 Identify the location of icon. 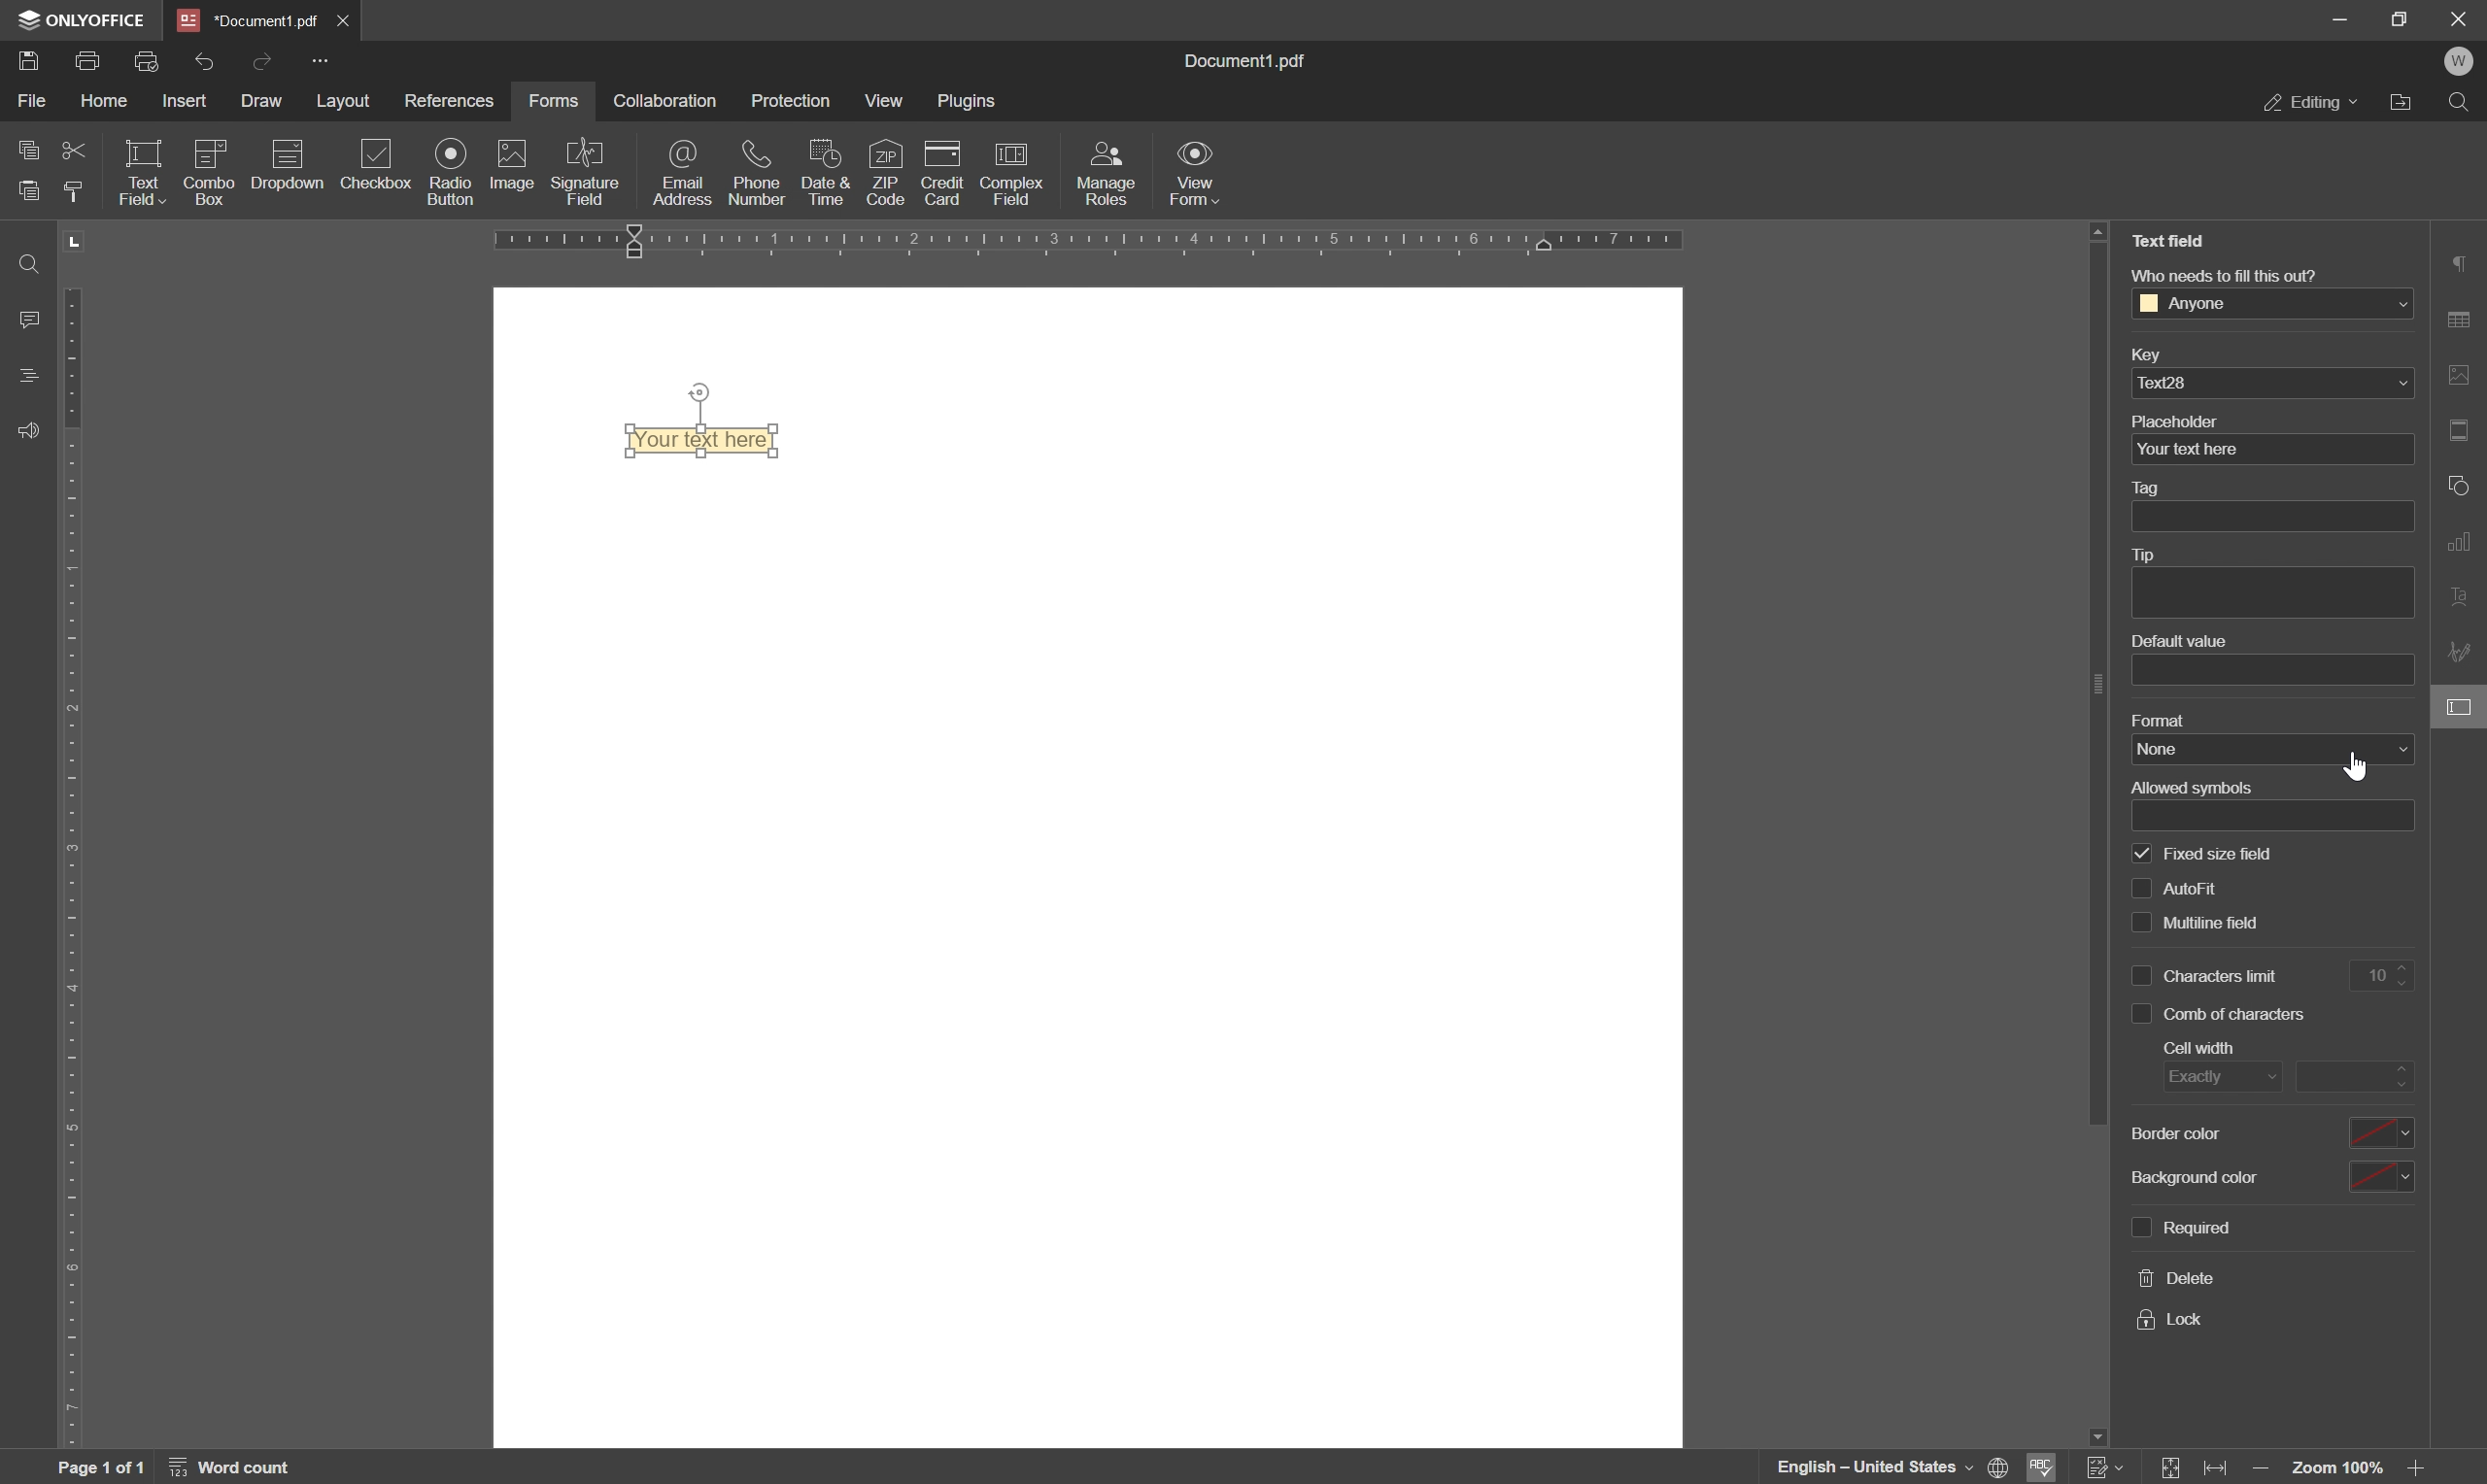
(209, 154).